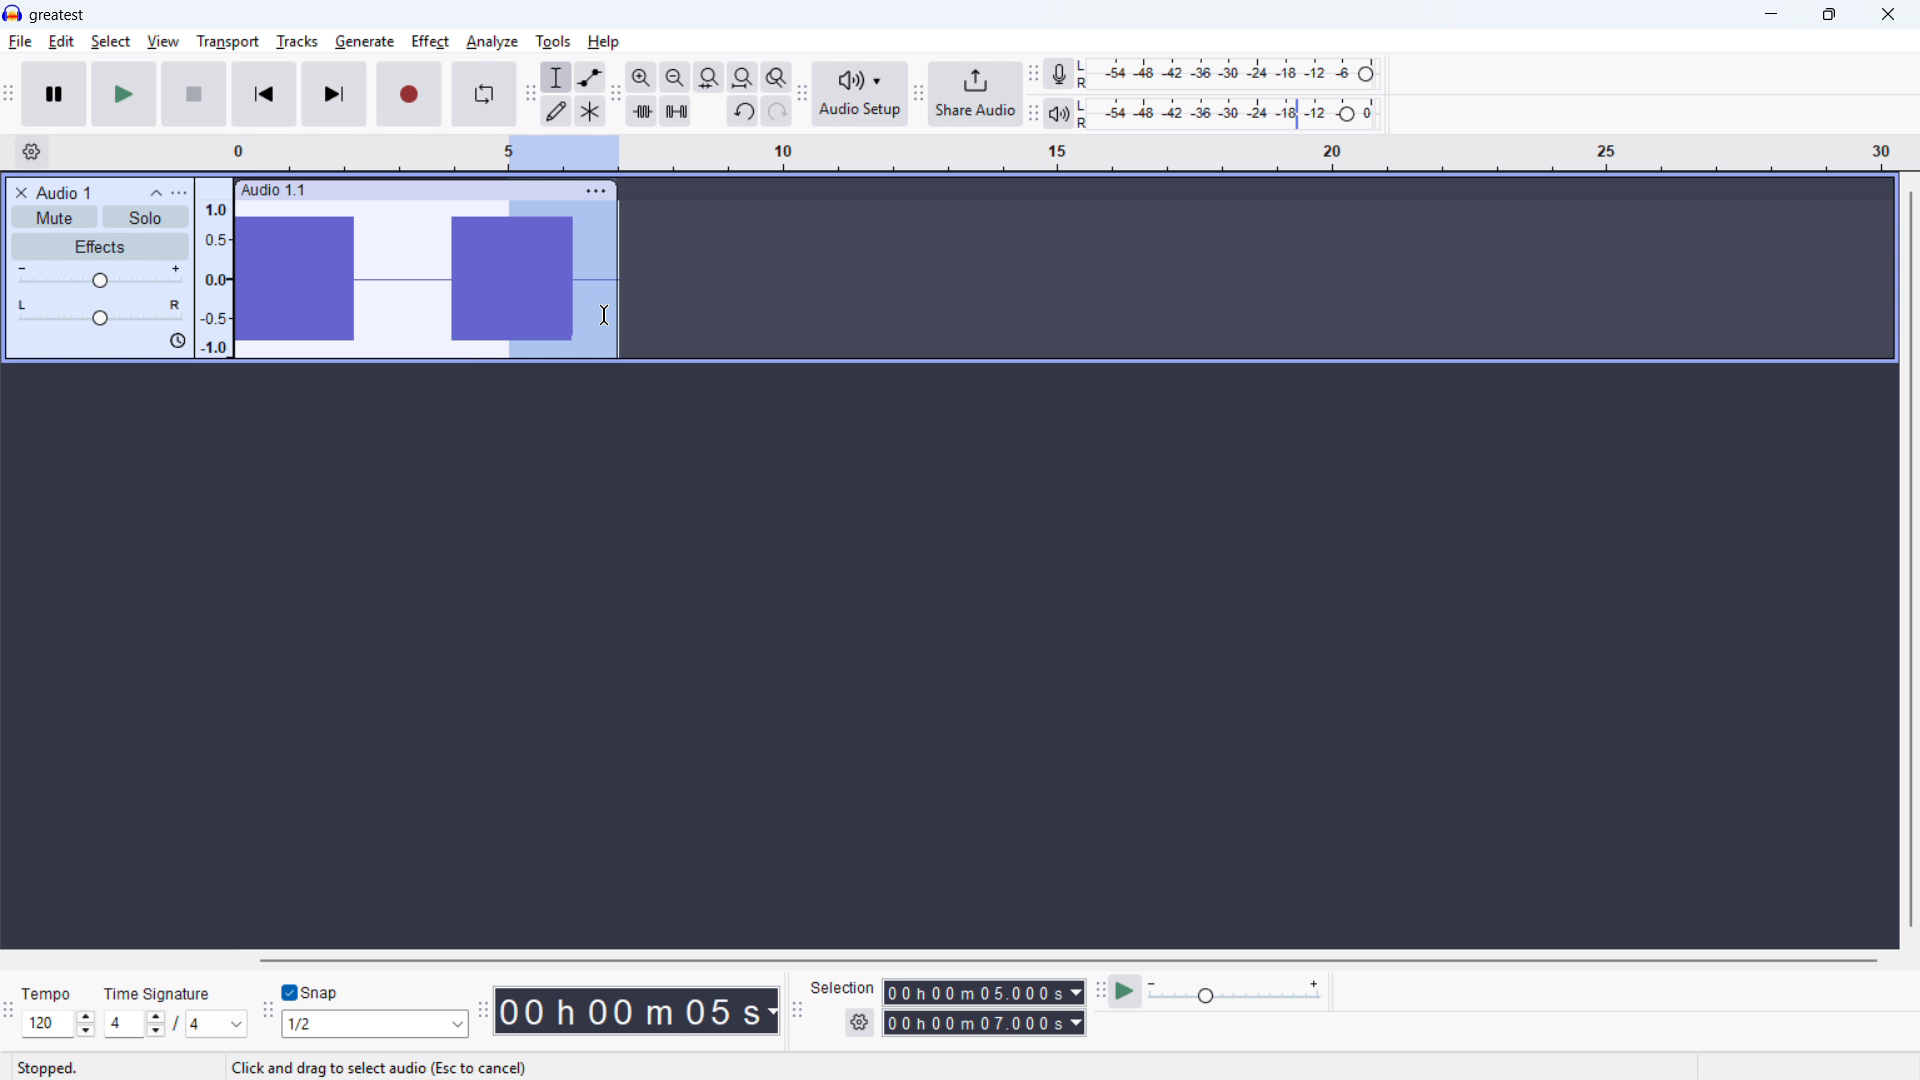 The height and width of the screenshot is (1080, 1920). Describe the element at coordinates (164, 43) in the screenshot. I see `view` at that location.